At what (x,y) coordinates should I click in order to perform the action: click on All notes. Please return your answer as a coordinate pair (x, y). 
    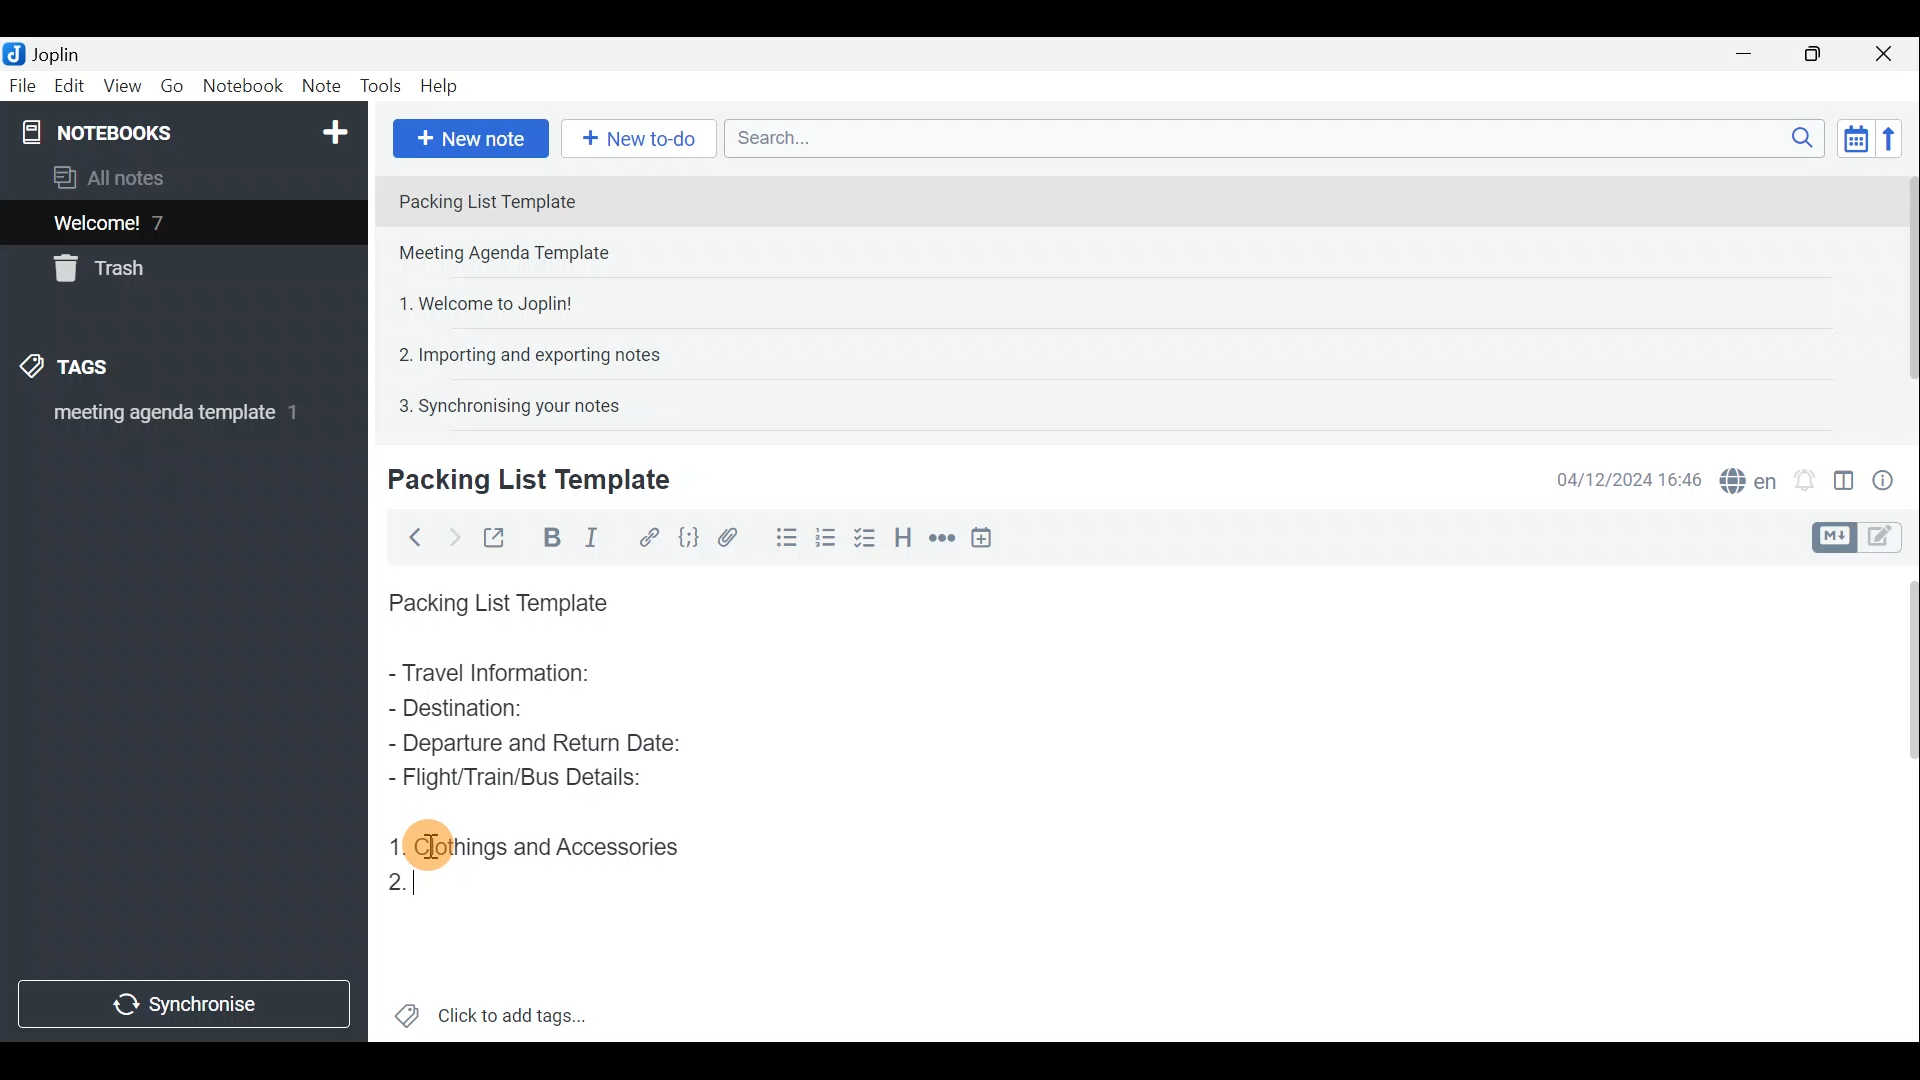
    Looking at the image, I should click on (116, 177).